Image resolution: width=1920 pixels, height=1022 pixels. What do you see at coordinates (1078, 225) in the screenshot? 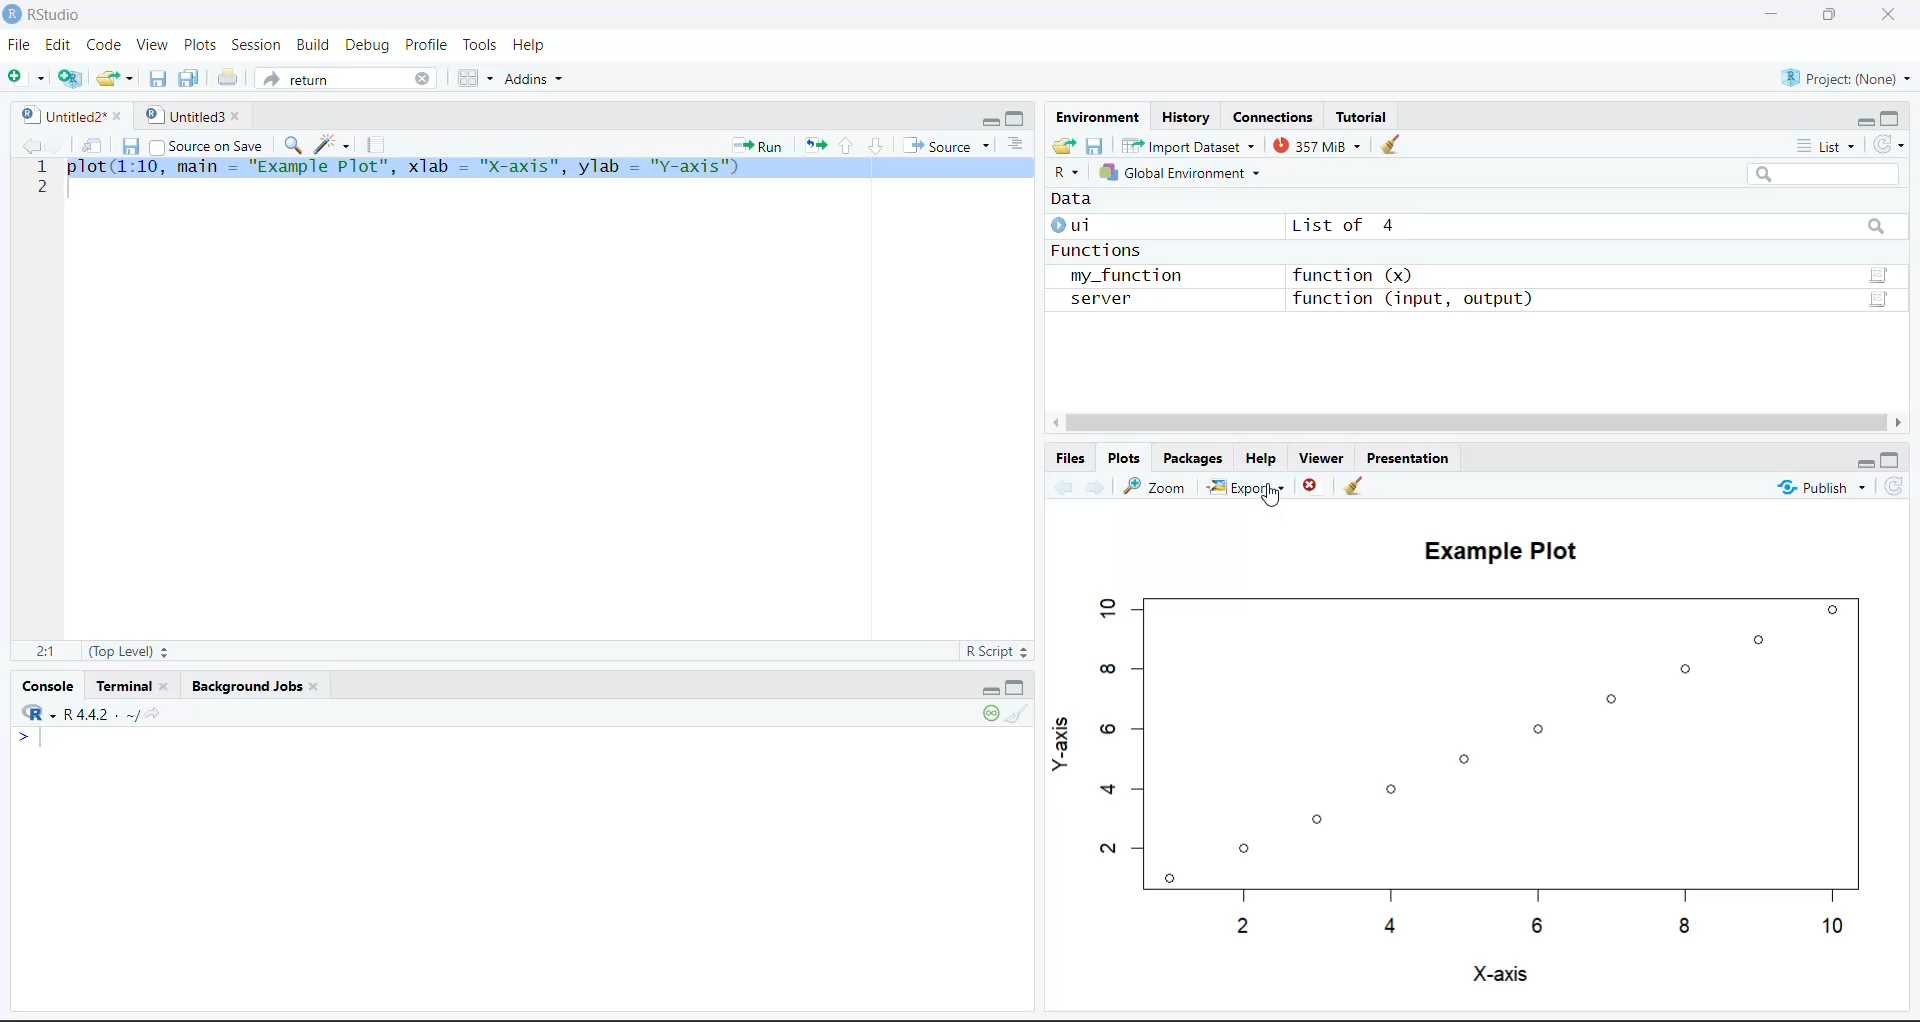
I see `ui` at bounding box center [1078, 225].